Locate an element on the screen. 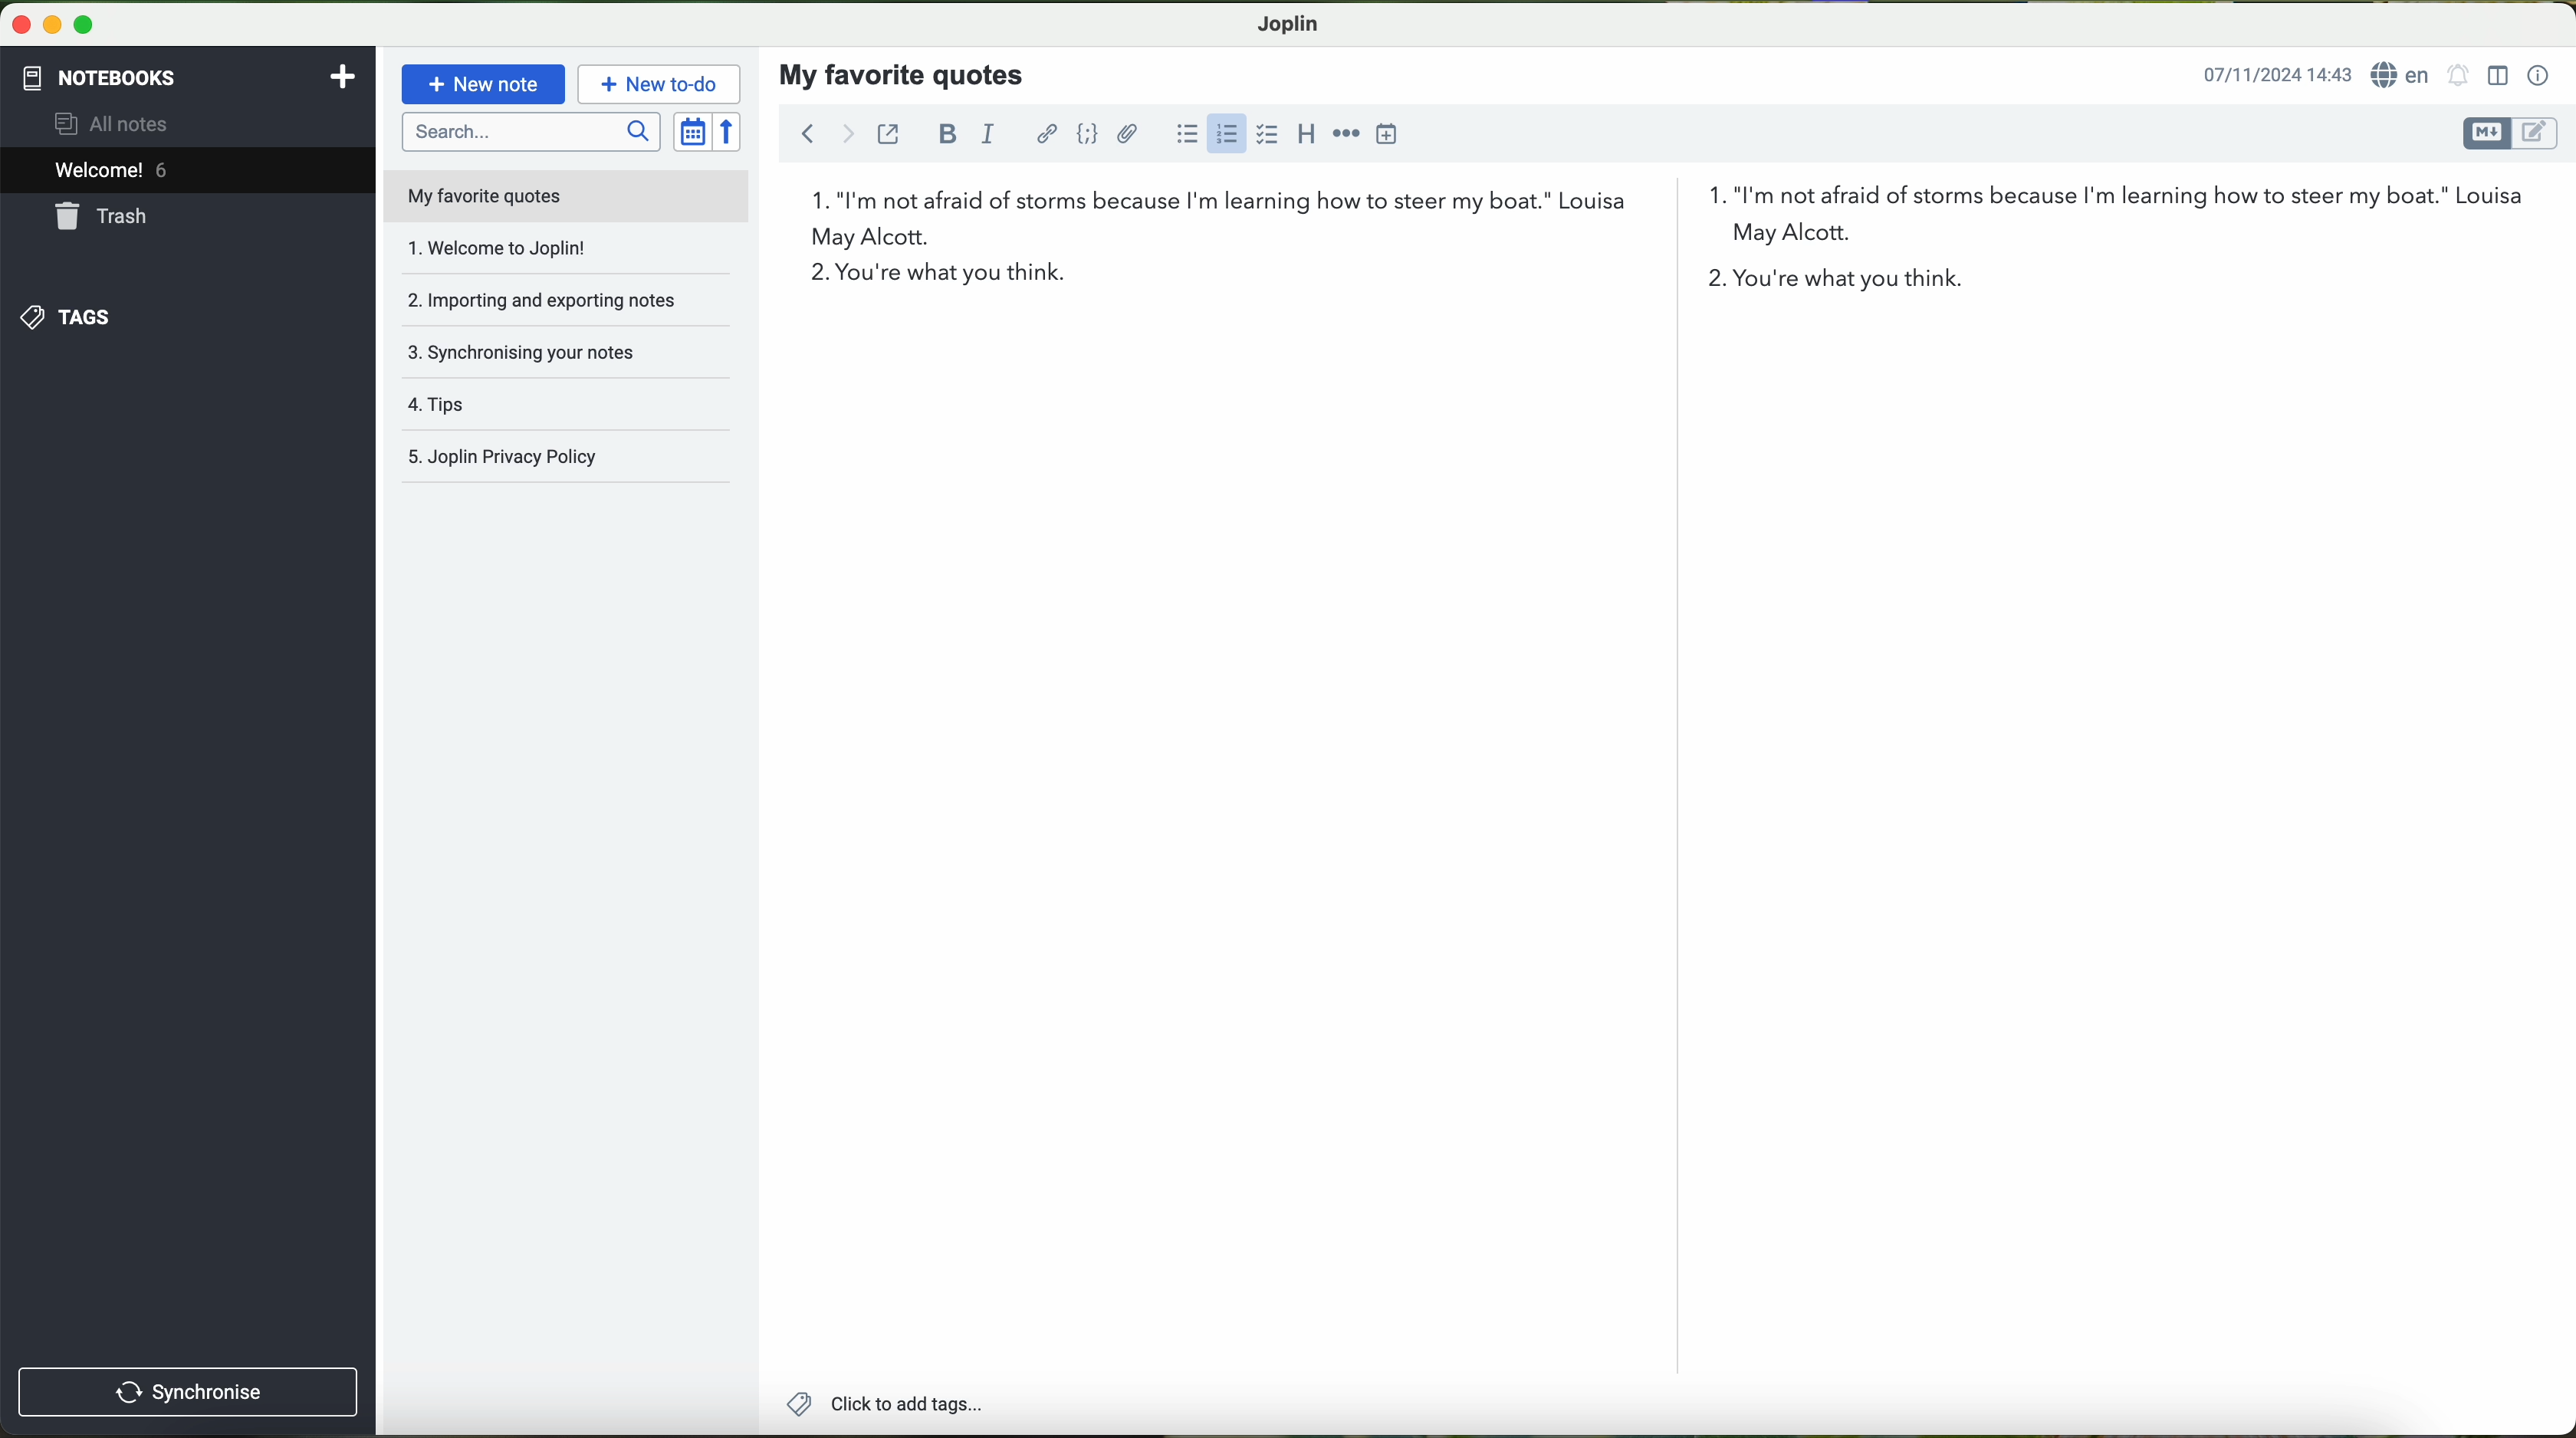 This screenshot has width=2576, height=1438. welcome to joplin is located at coordinates (544, 250).